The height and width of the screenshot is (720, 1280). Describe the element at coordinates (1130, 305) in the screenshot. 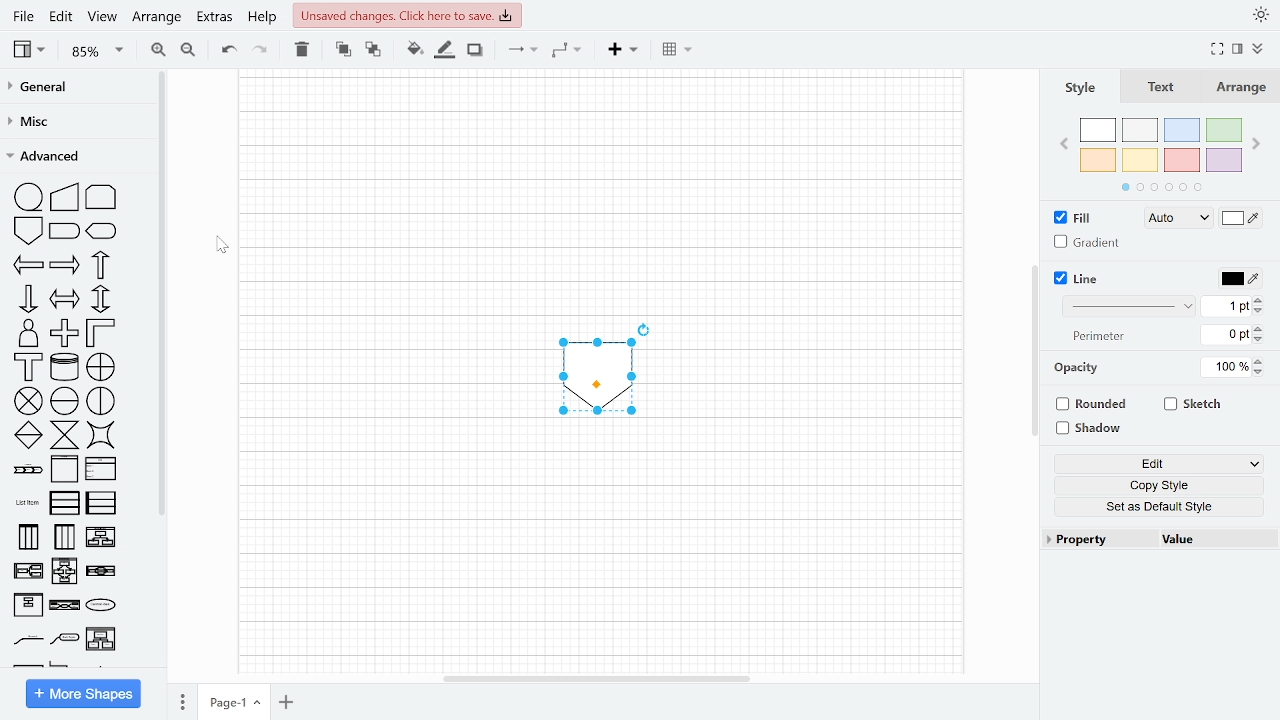

I see `Line styles` at that location.